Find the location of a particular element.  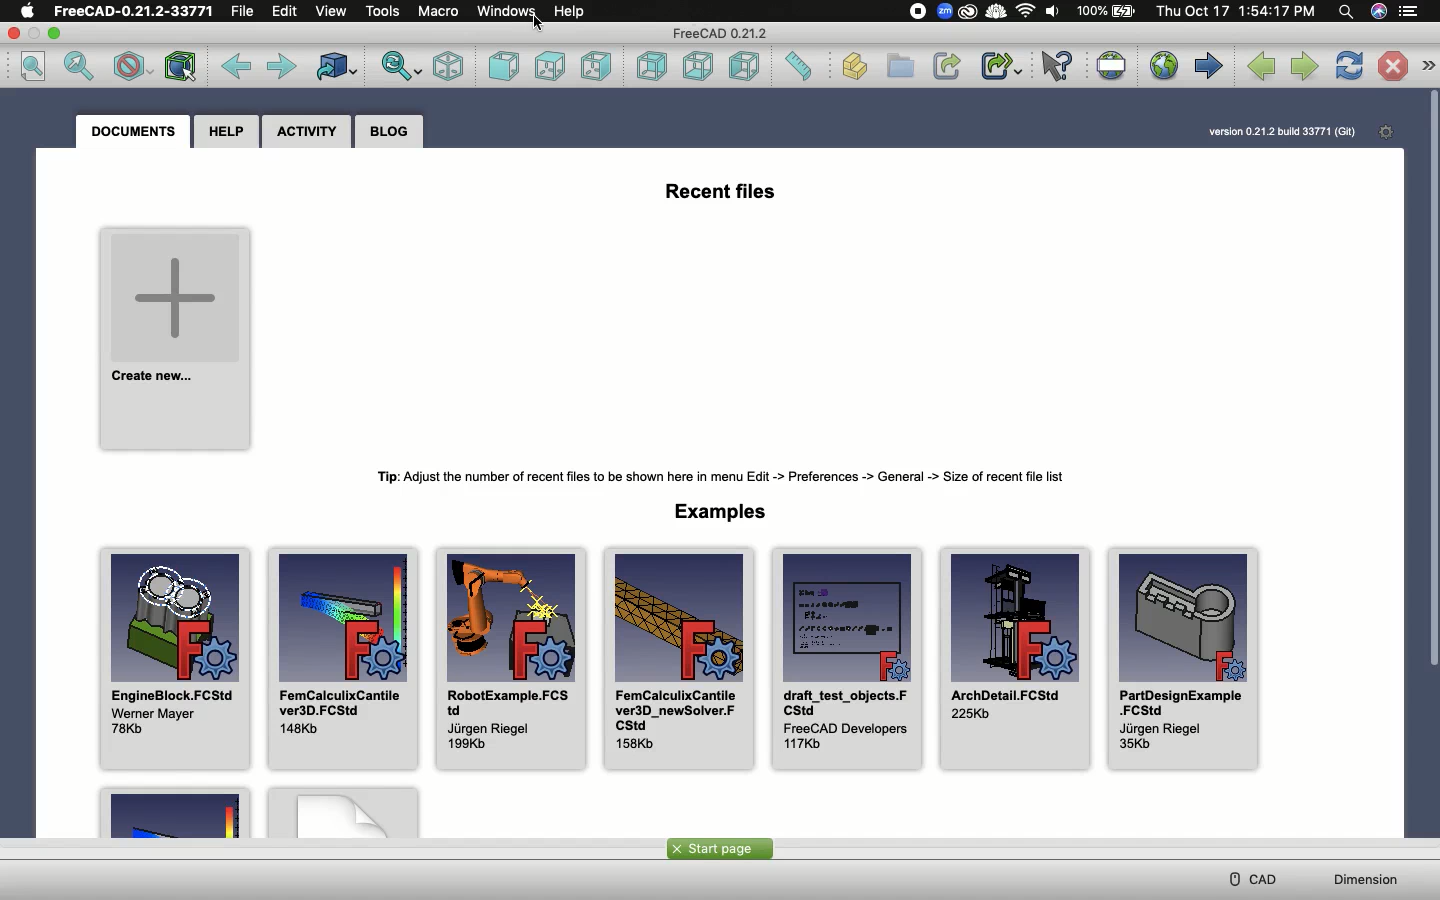

Set URL is located at coordinates (1110, 66).